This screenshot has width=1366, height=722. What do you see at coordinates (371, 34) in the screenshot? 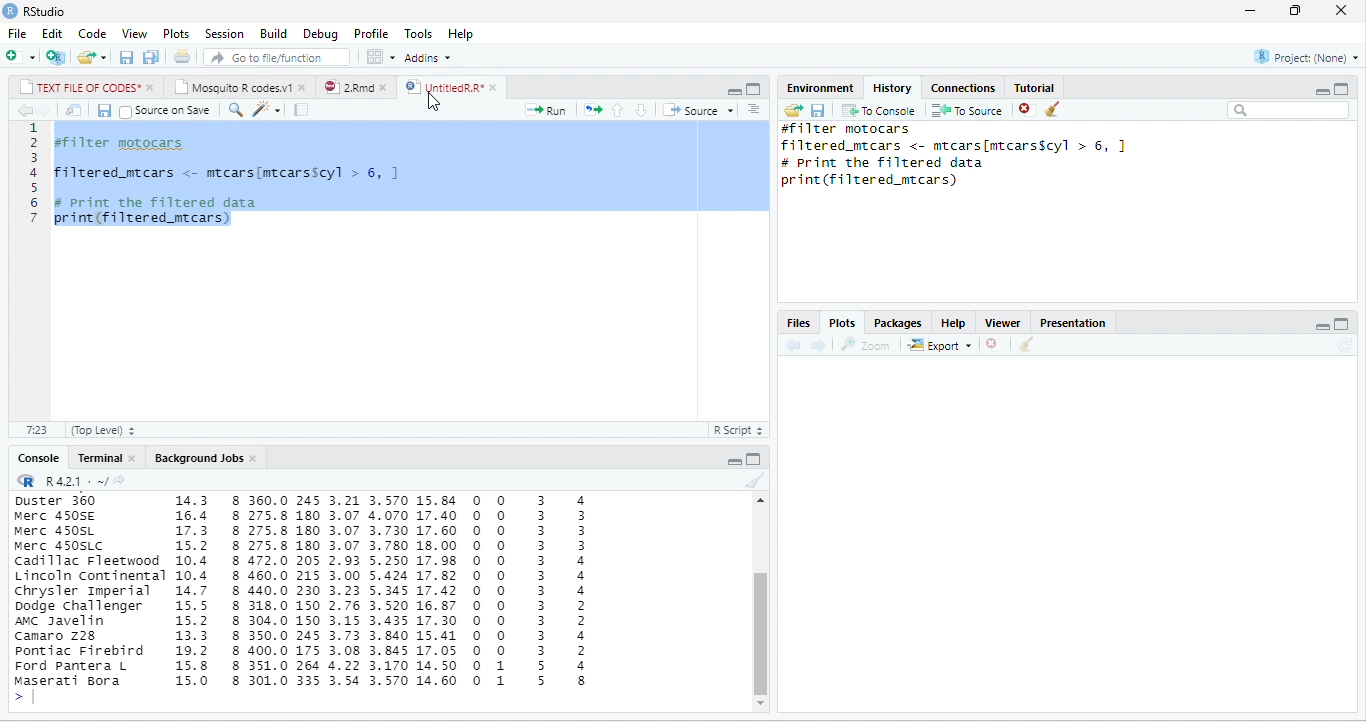
I see `Profile` at bounding box center [371, 34].